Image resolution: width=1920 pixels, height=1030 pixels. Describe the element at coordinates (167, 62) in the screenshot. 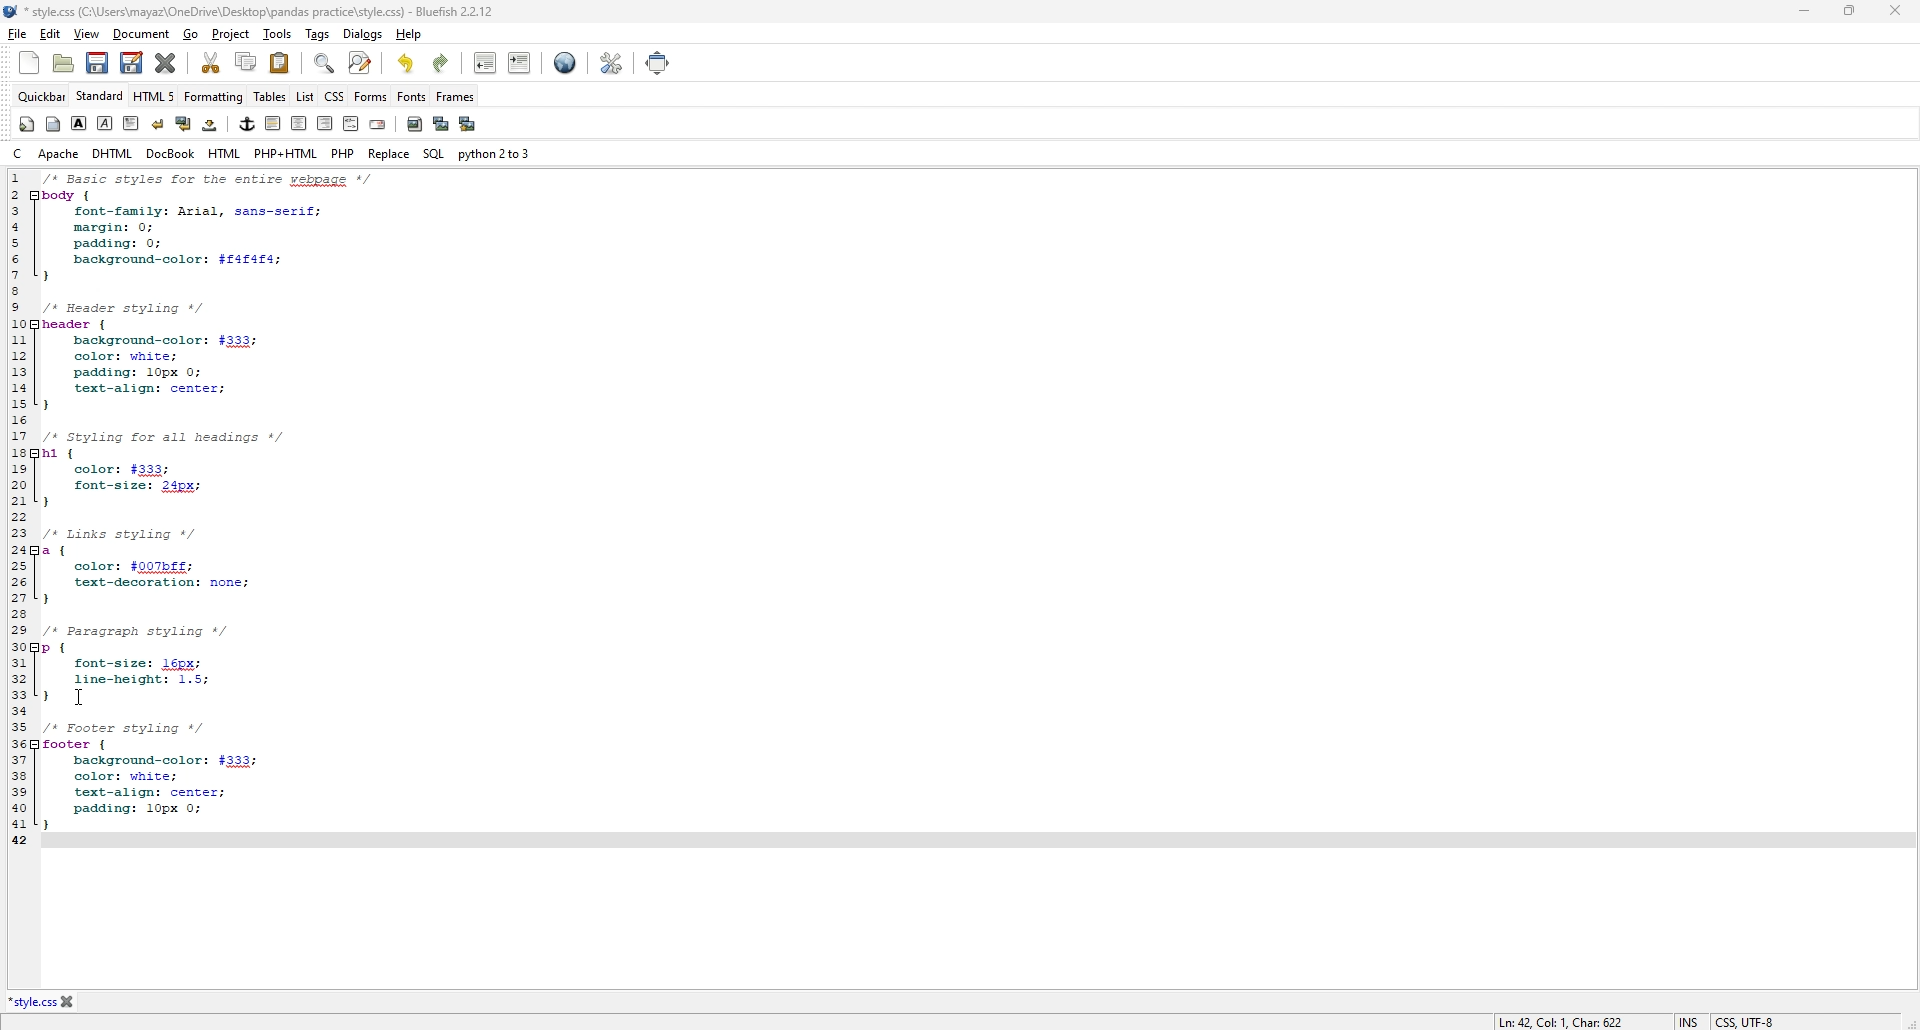

I see `close current file` at that location.